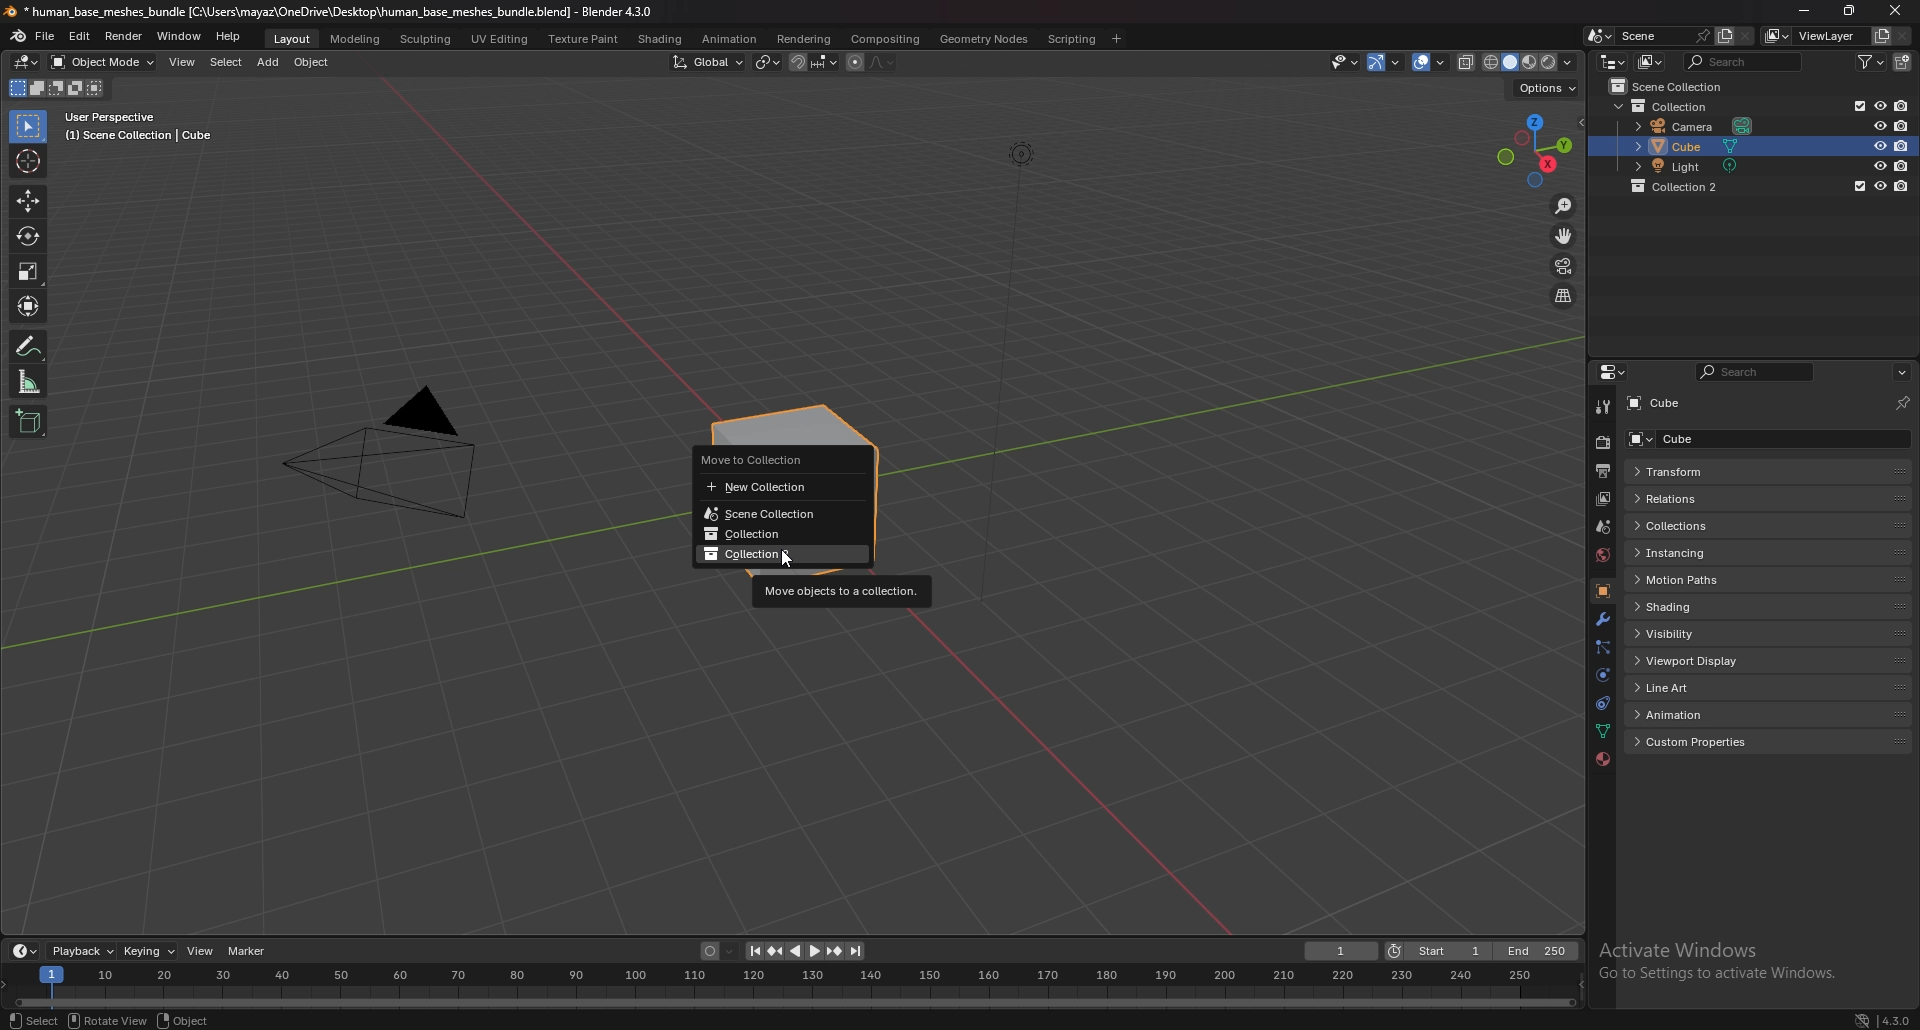 The width and height of the screenshot is (1920, 1030). Describe the element at coordinates (226, 62) in the screenshot. I see `select` at that location.